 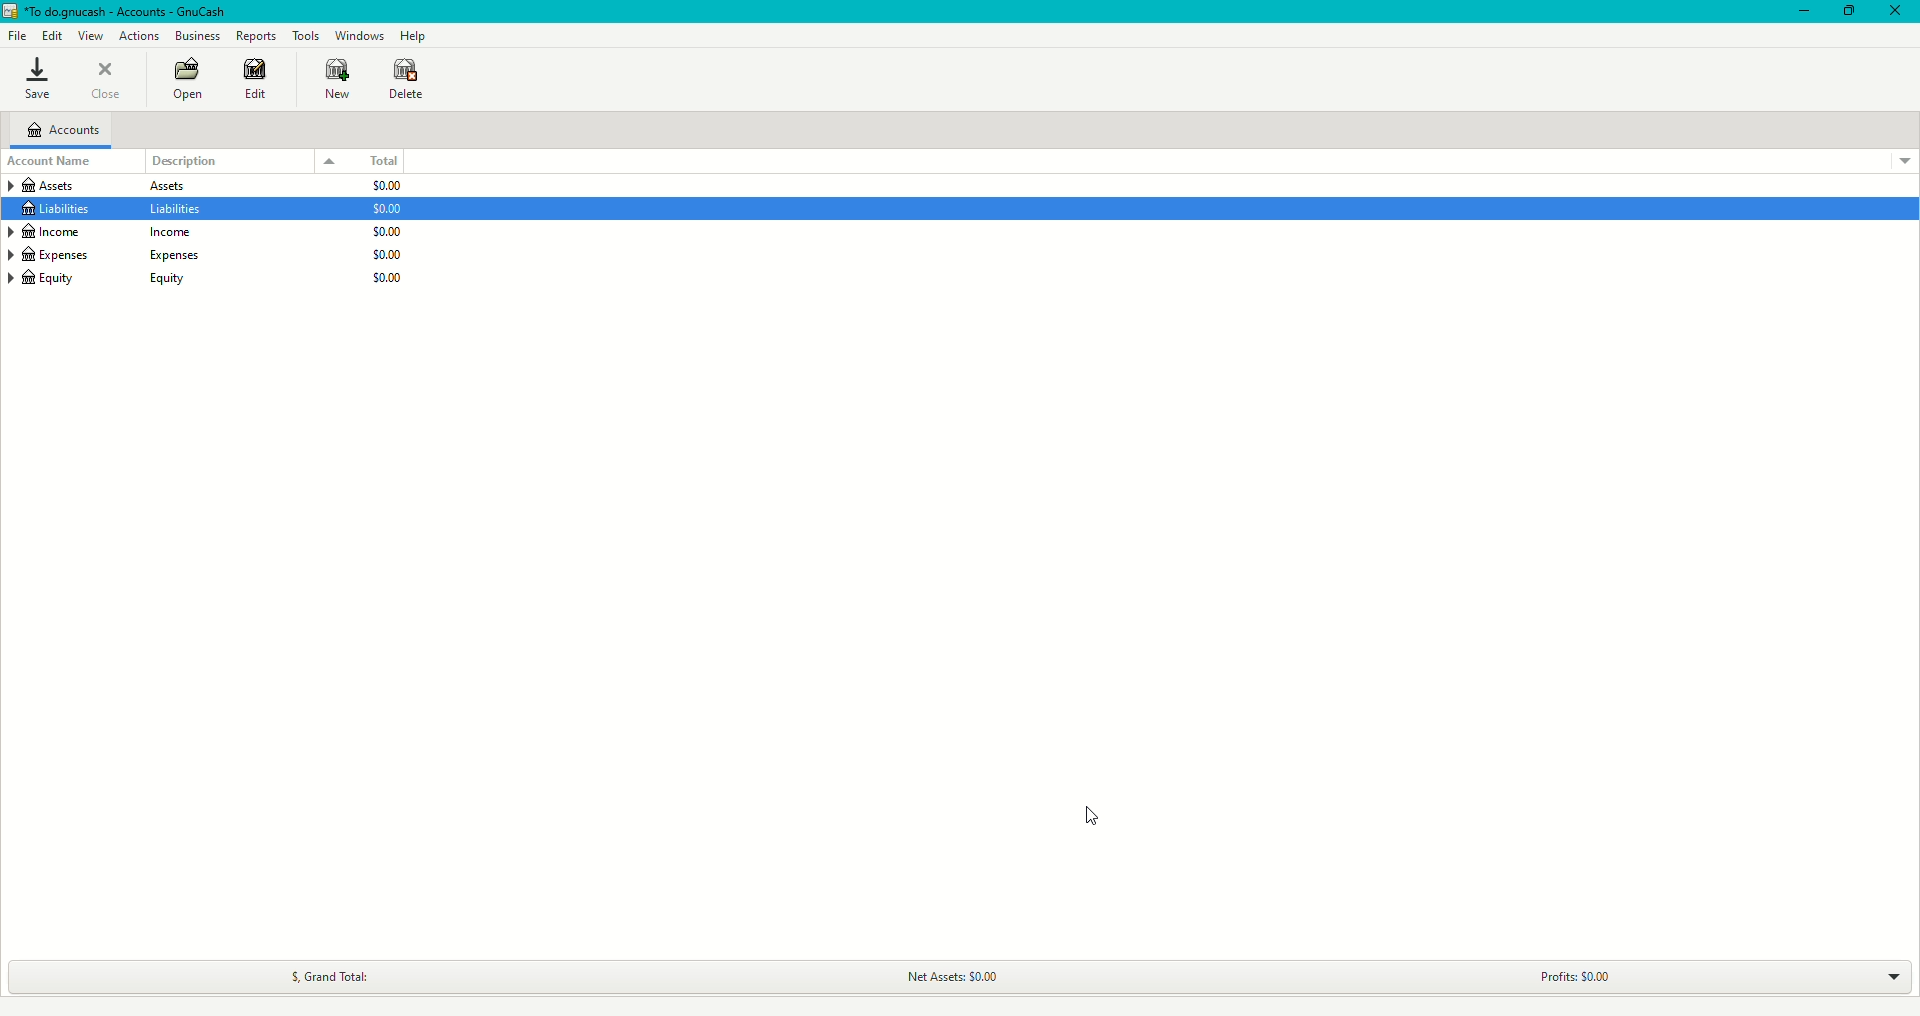 I want to click on Windows, so click(x=360, y=35).